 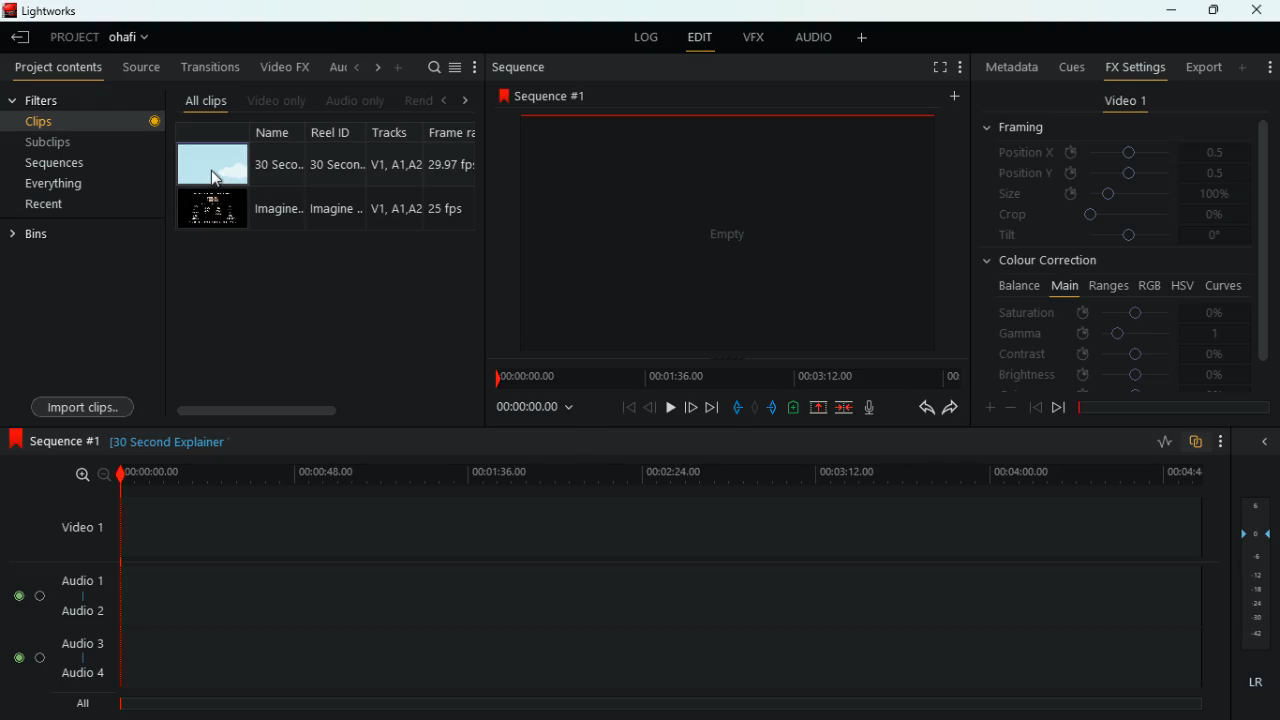 What do you see at coordinates (85, 121) in the screenshot?
I see `clips` at bounding box center [85, 121].